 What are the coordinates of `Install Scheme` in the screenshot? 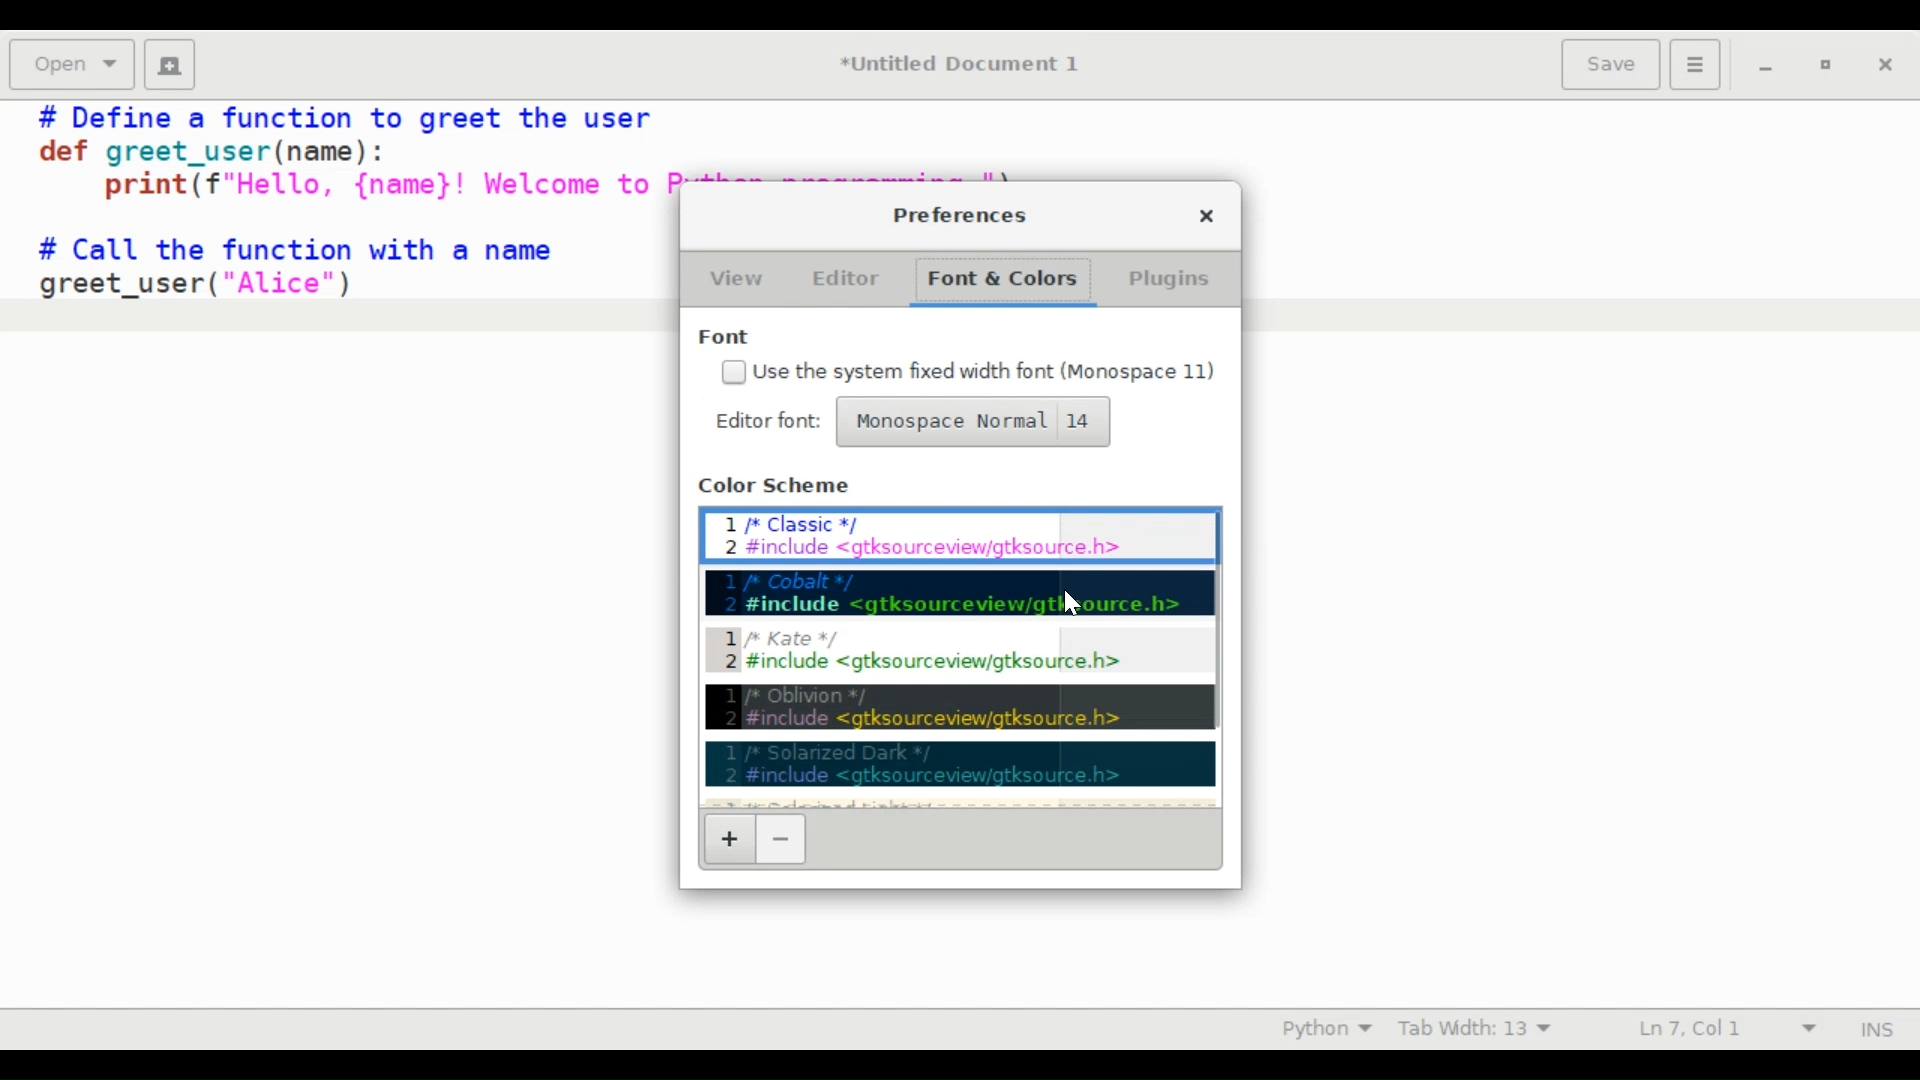 It's located at (732, 841).